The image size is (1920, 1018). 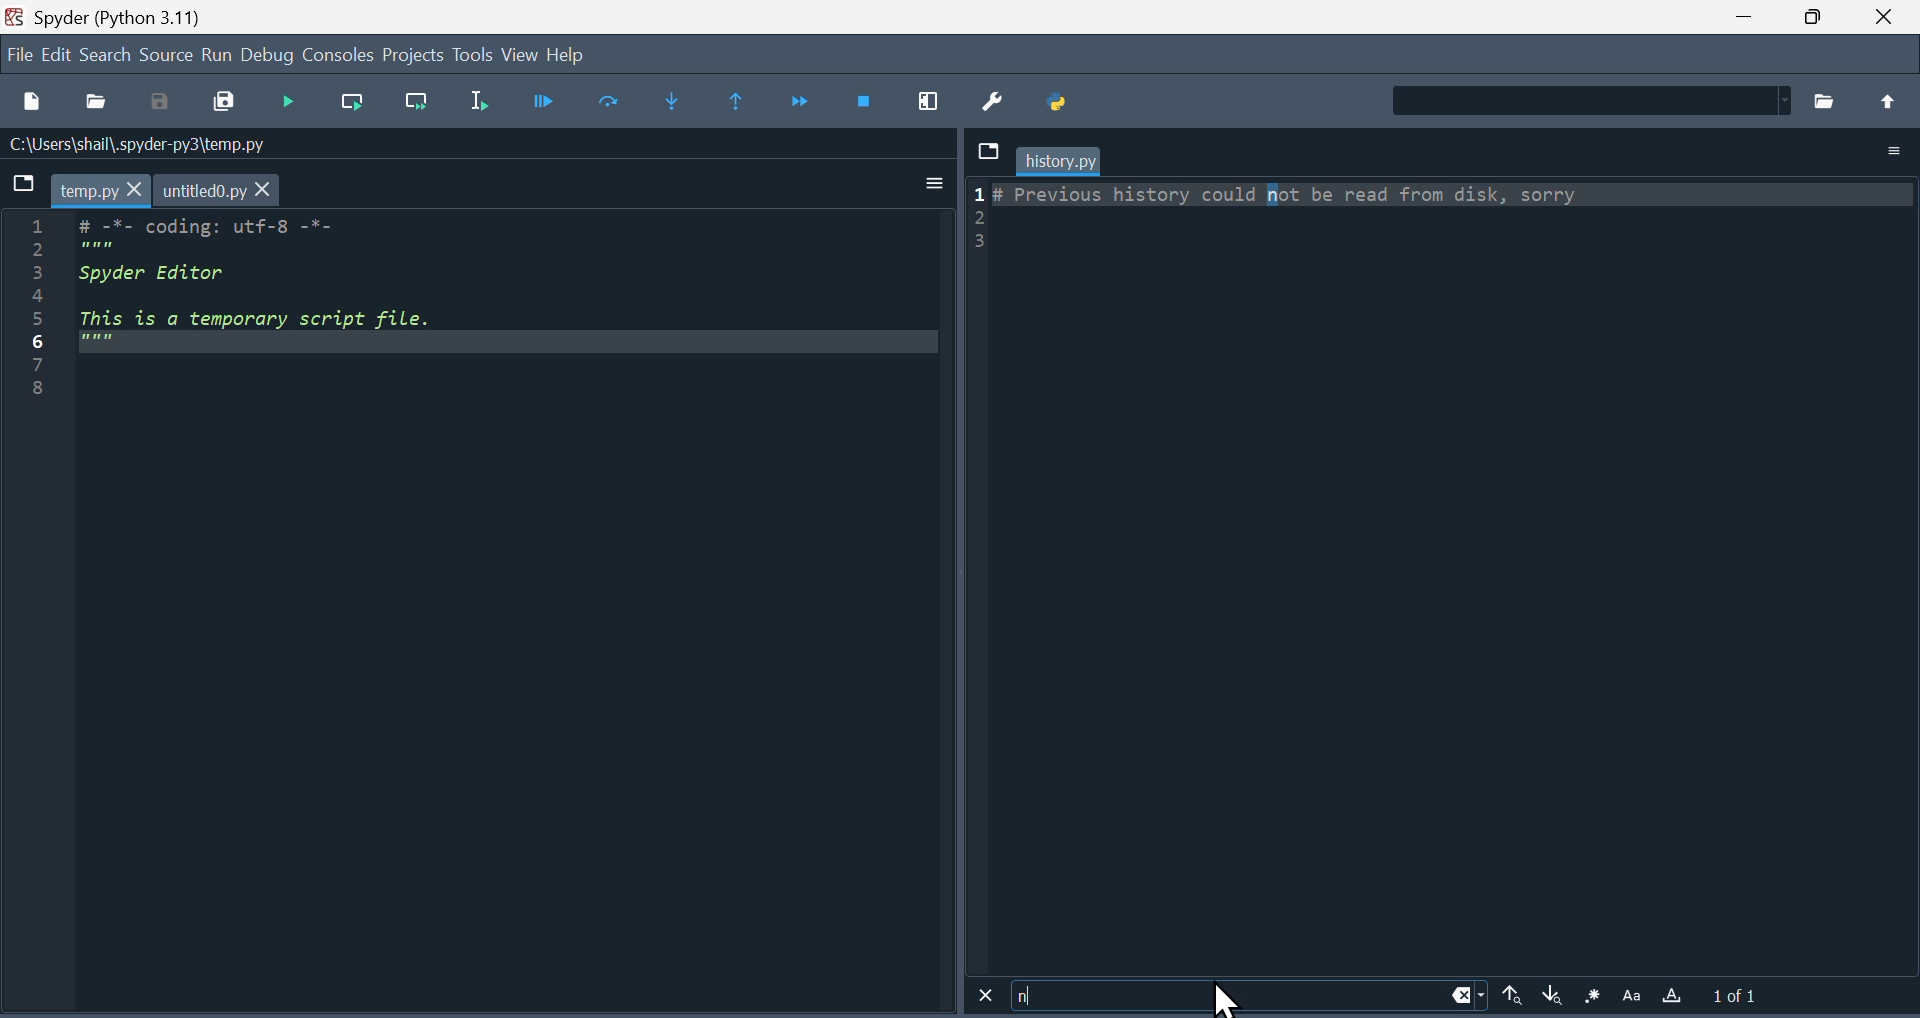 I want to click on run current line, so click(x=352, y=100).